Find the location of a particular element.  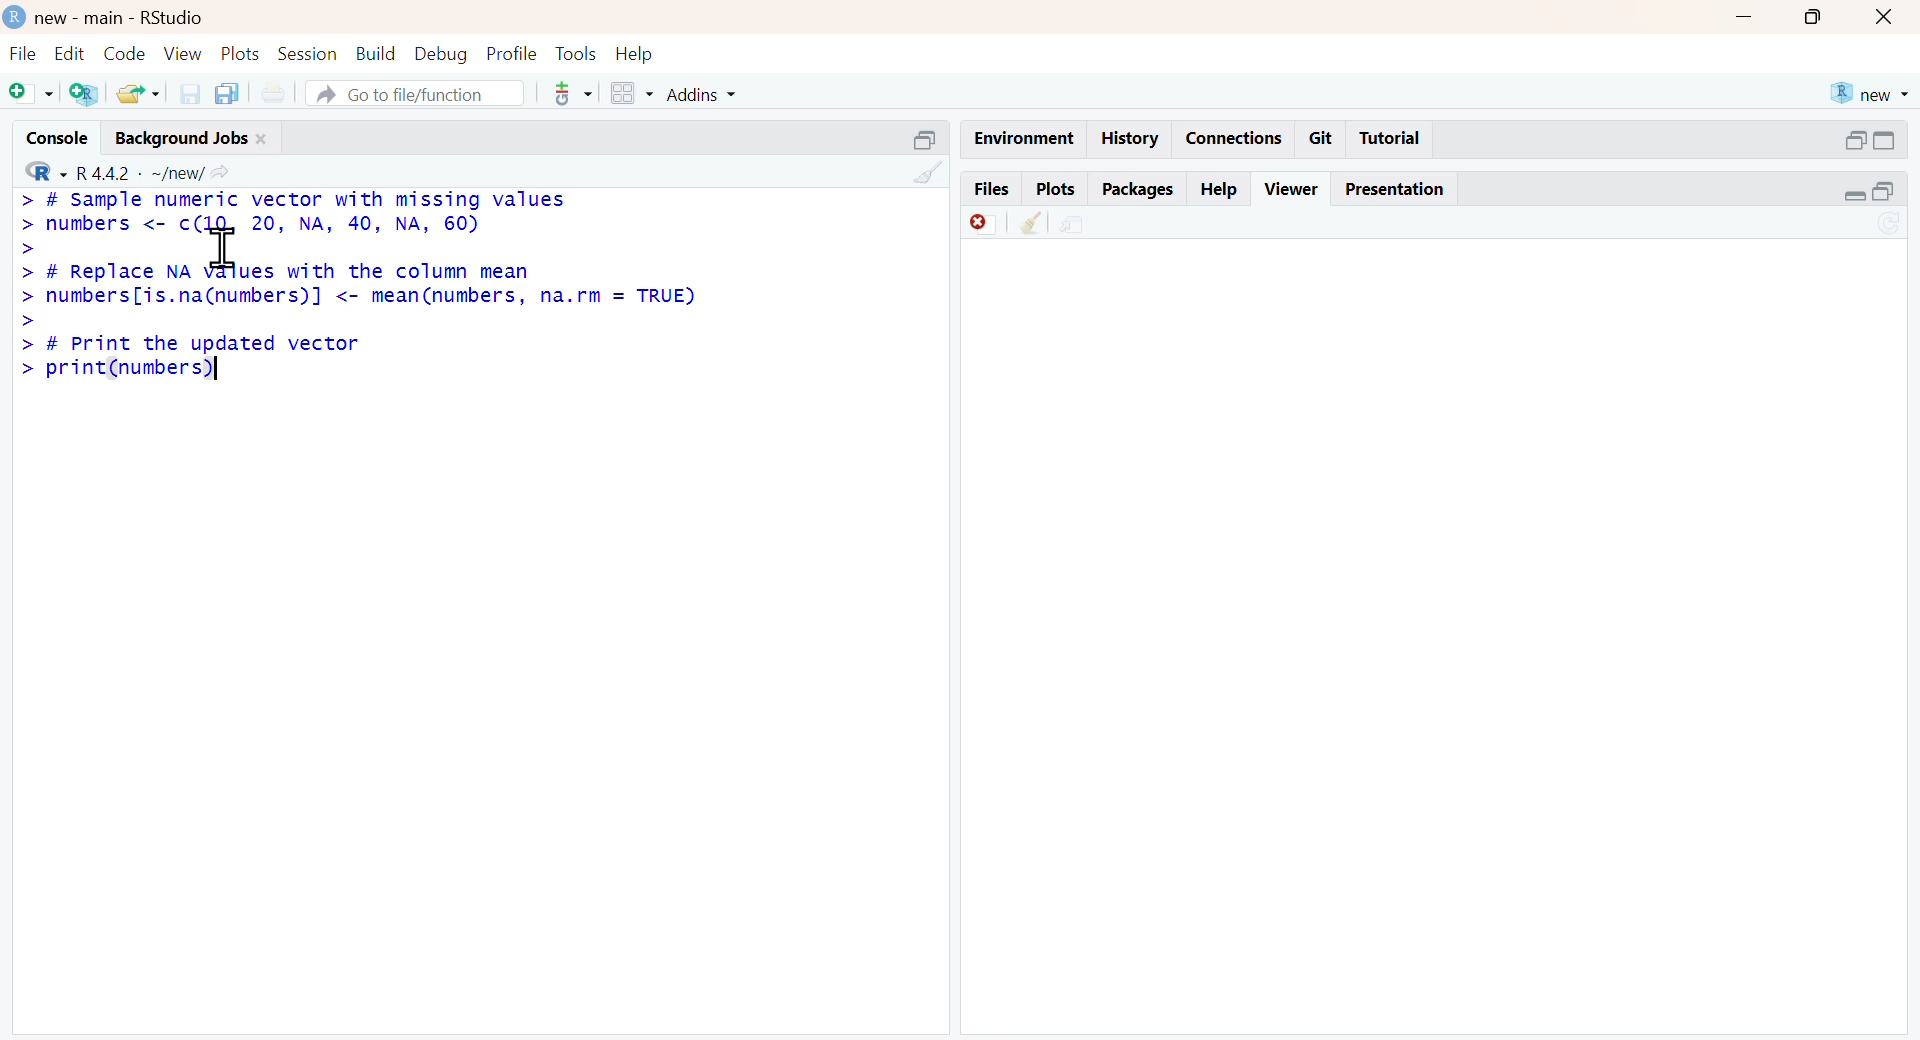

close is located at coordinates (262, 139).